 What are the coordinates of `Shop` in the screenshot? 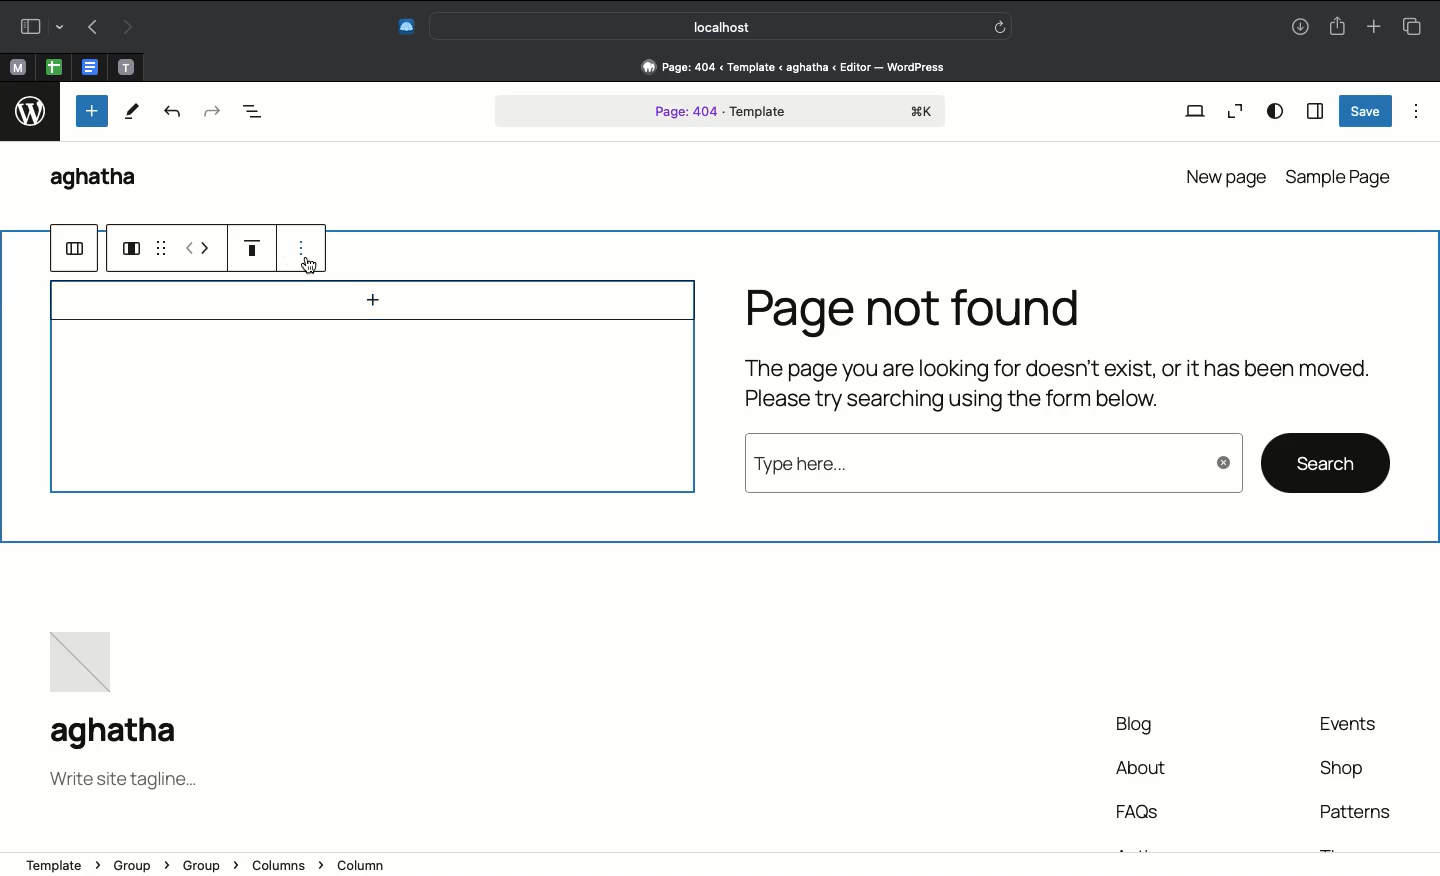 It's located at (1344, 768).